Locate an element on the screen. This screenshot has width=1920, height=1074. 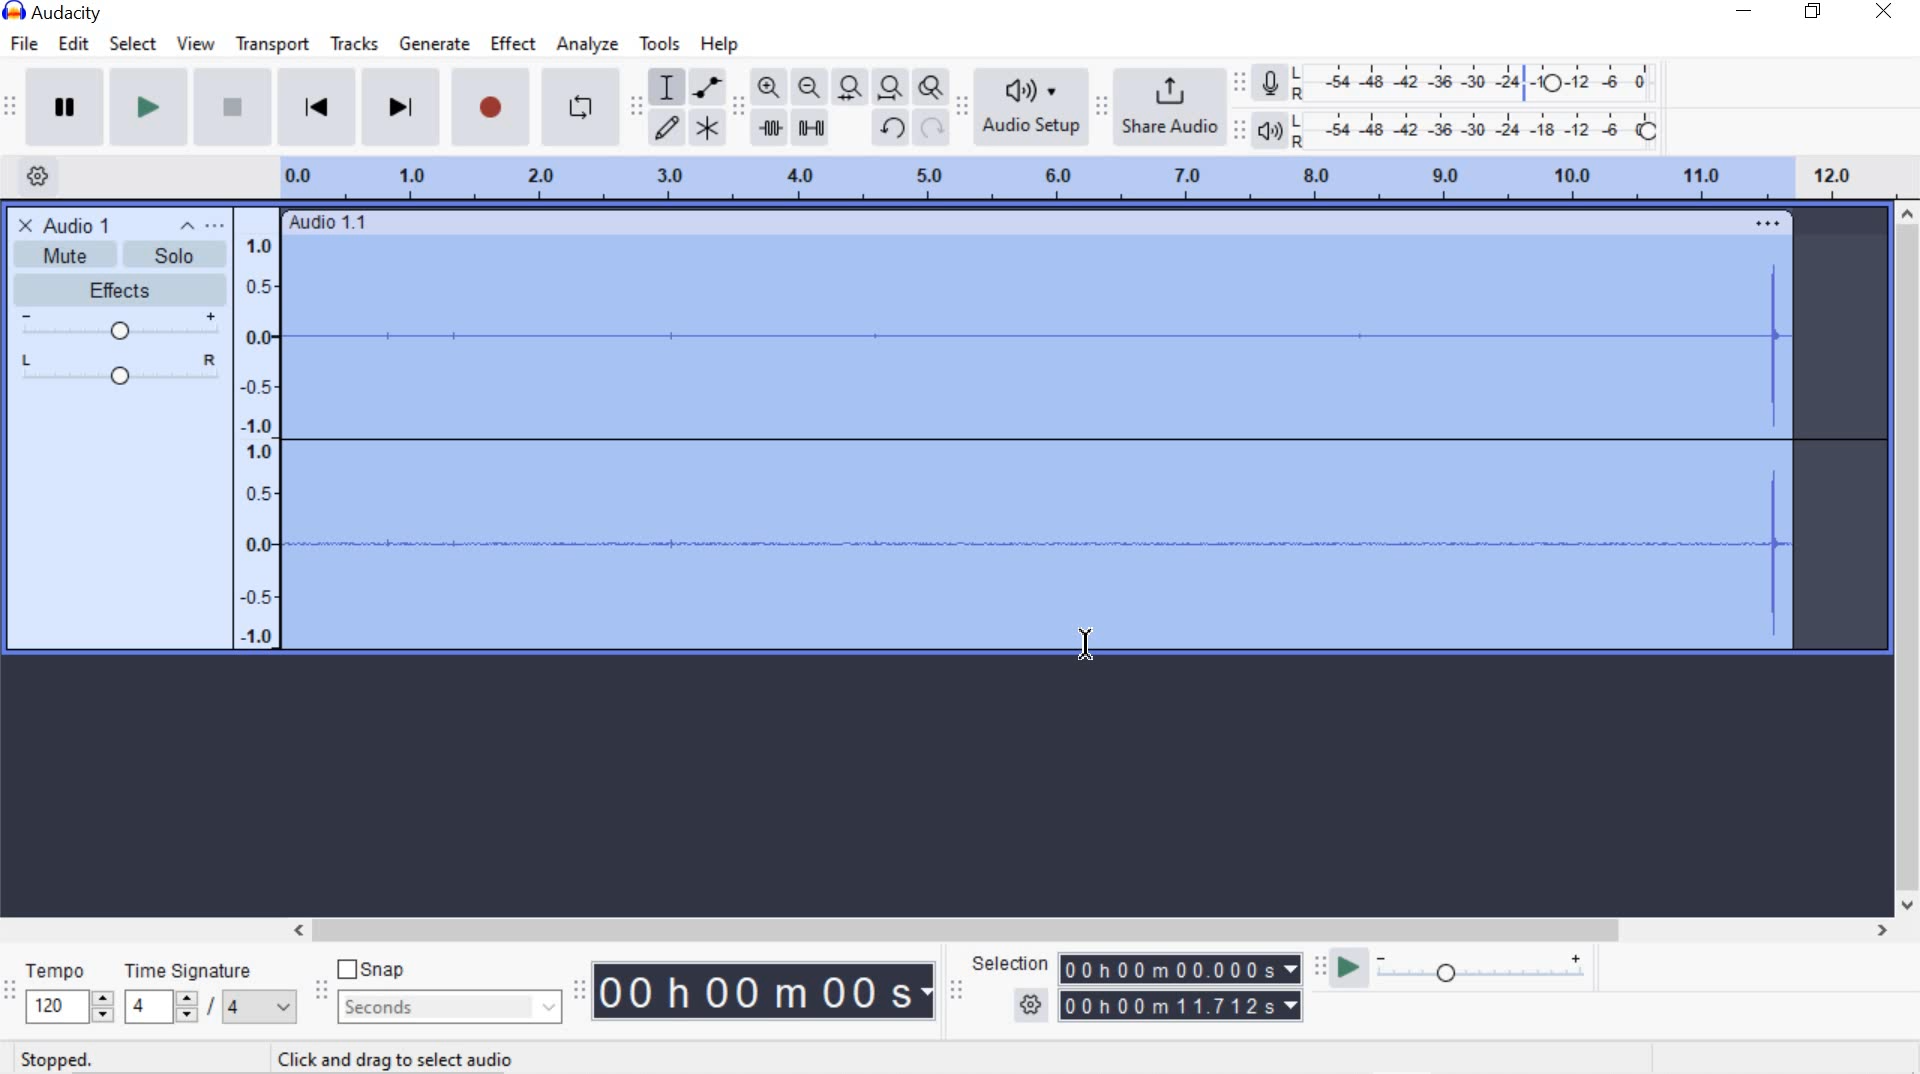
help is located at coordinates (715, 44).